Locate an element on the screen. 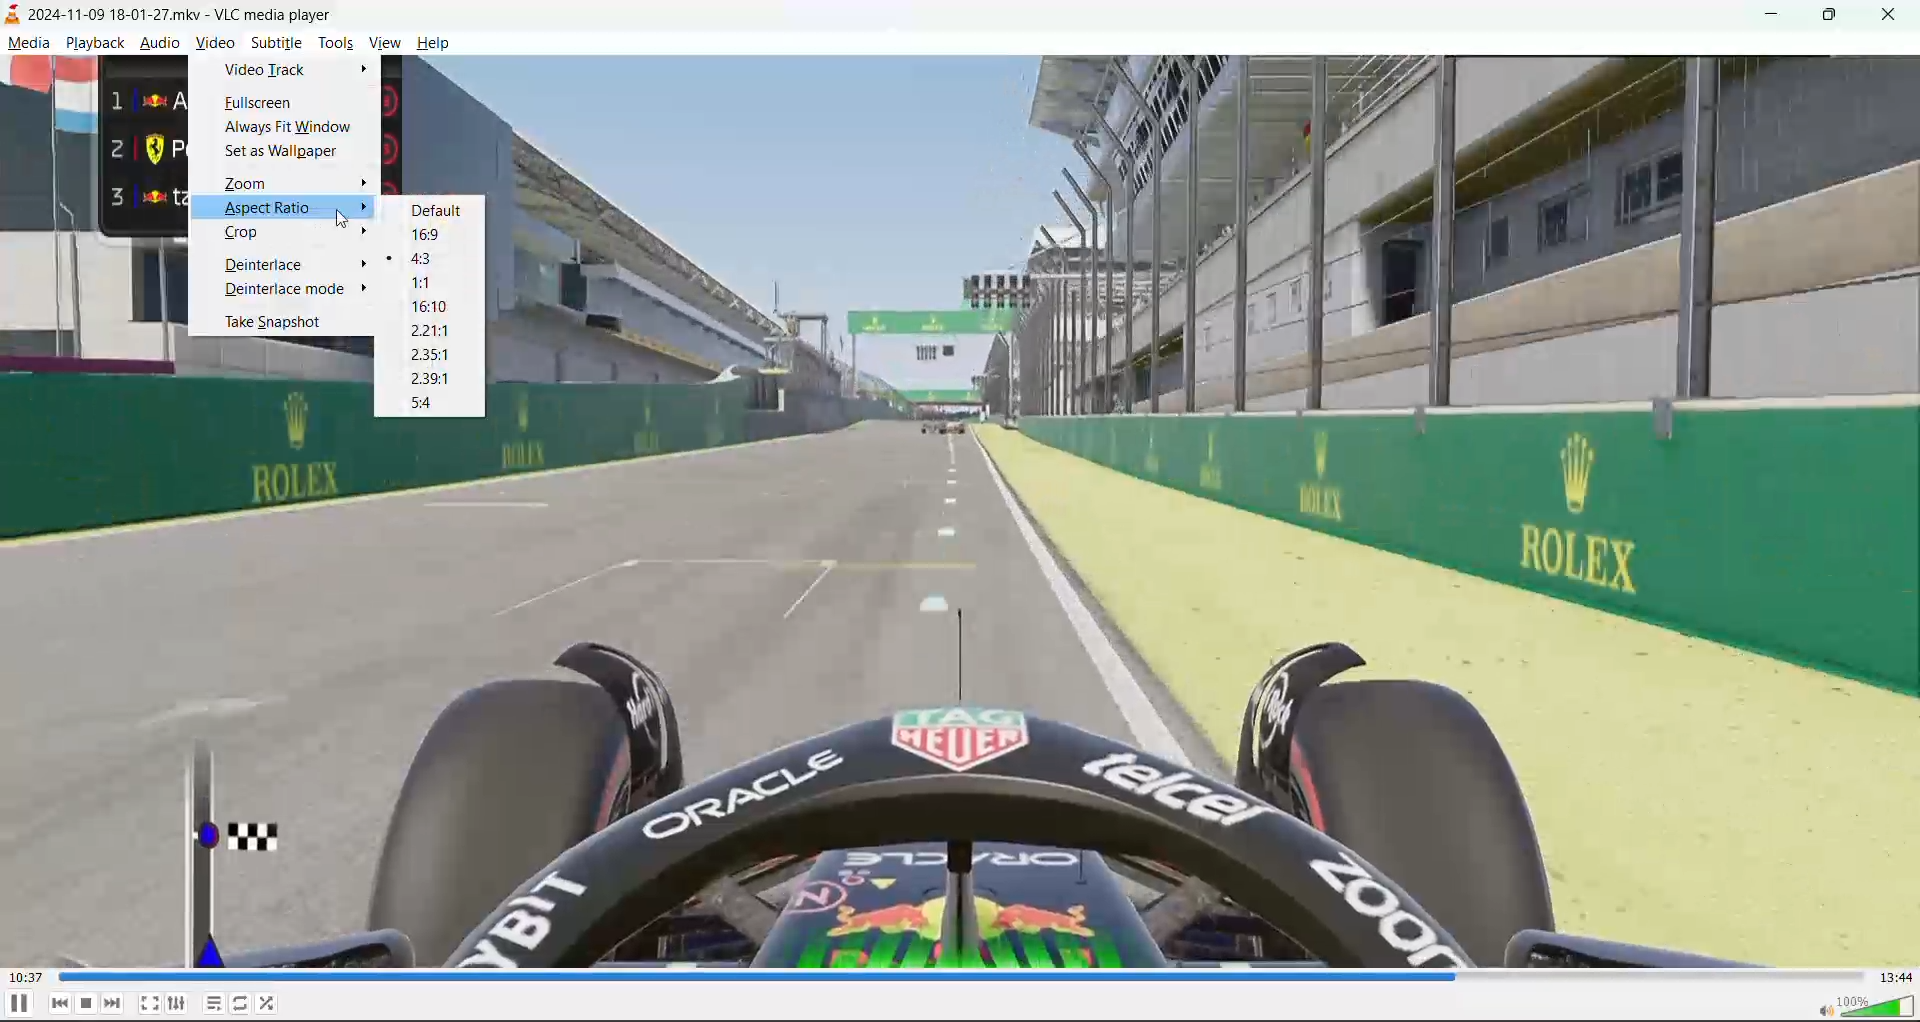  playback is located at coordinates (93, 45).